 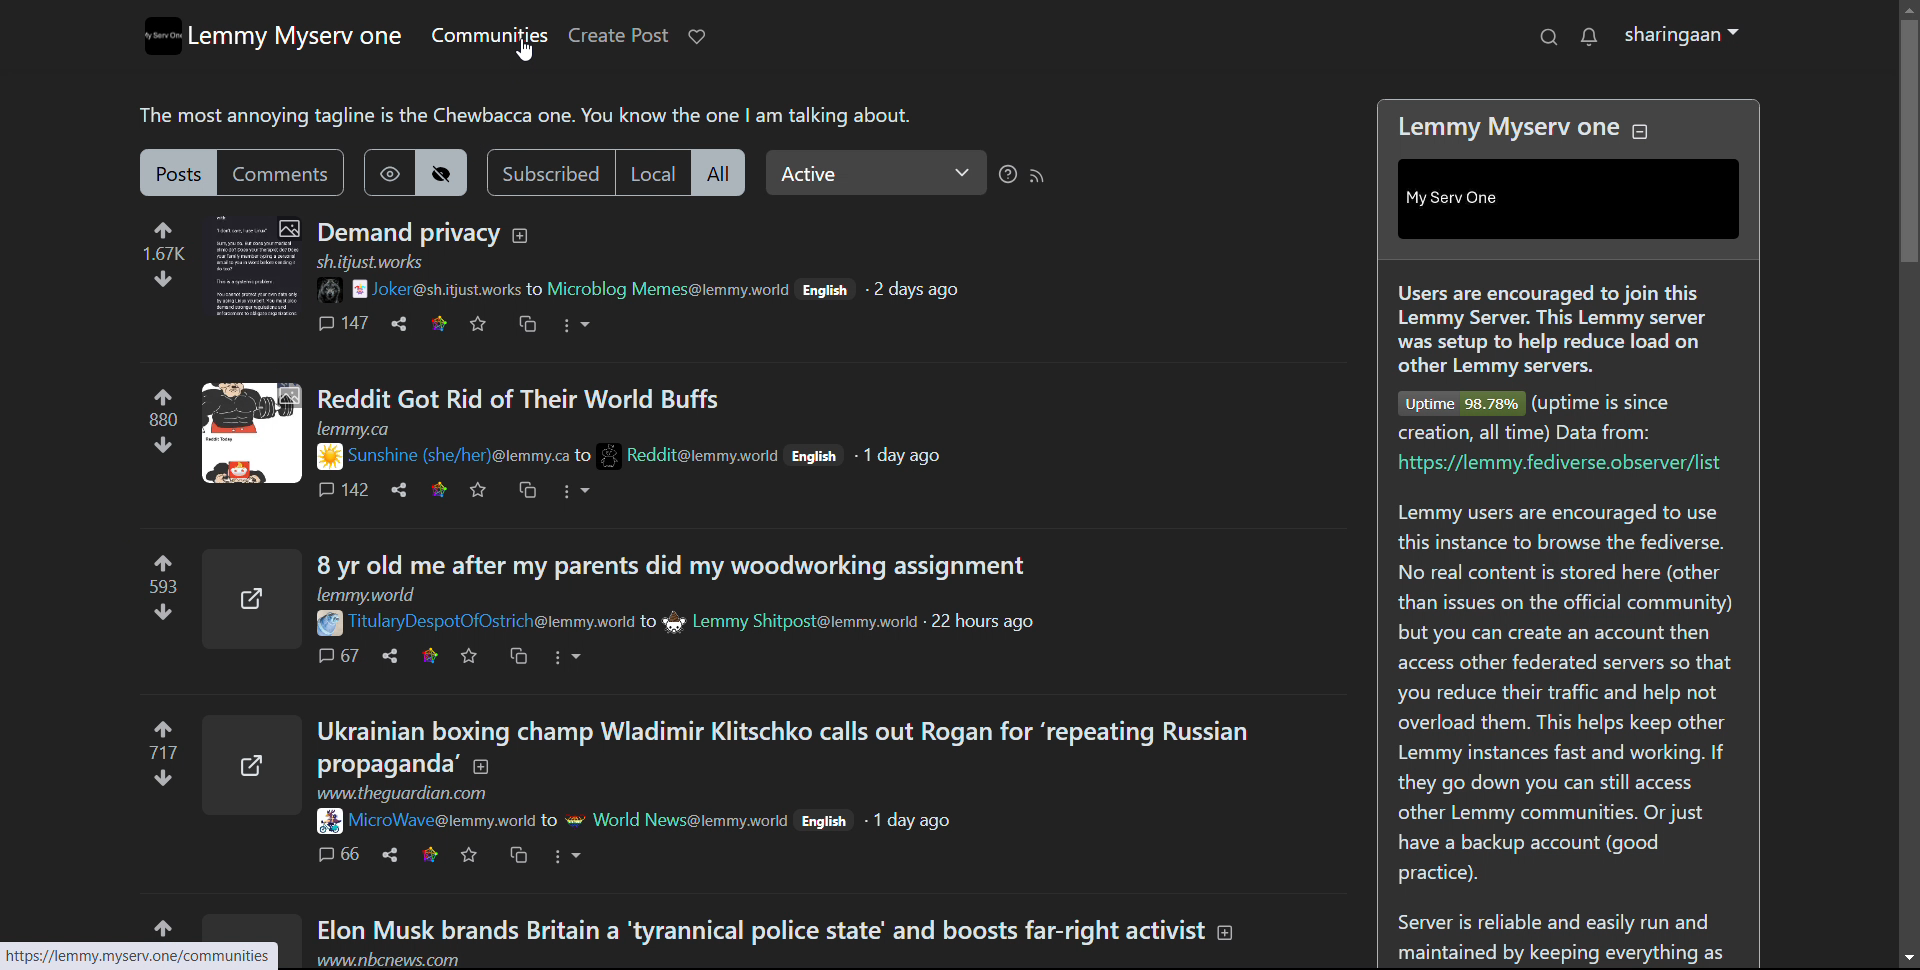 What do you see at coordinates (328, 822) in the screenshot?
I see `poster image` at bounding box center [328, 822].